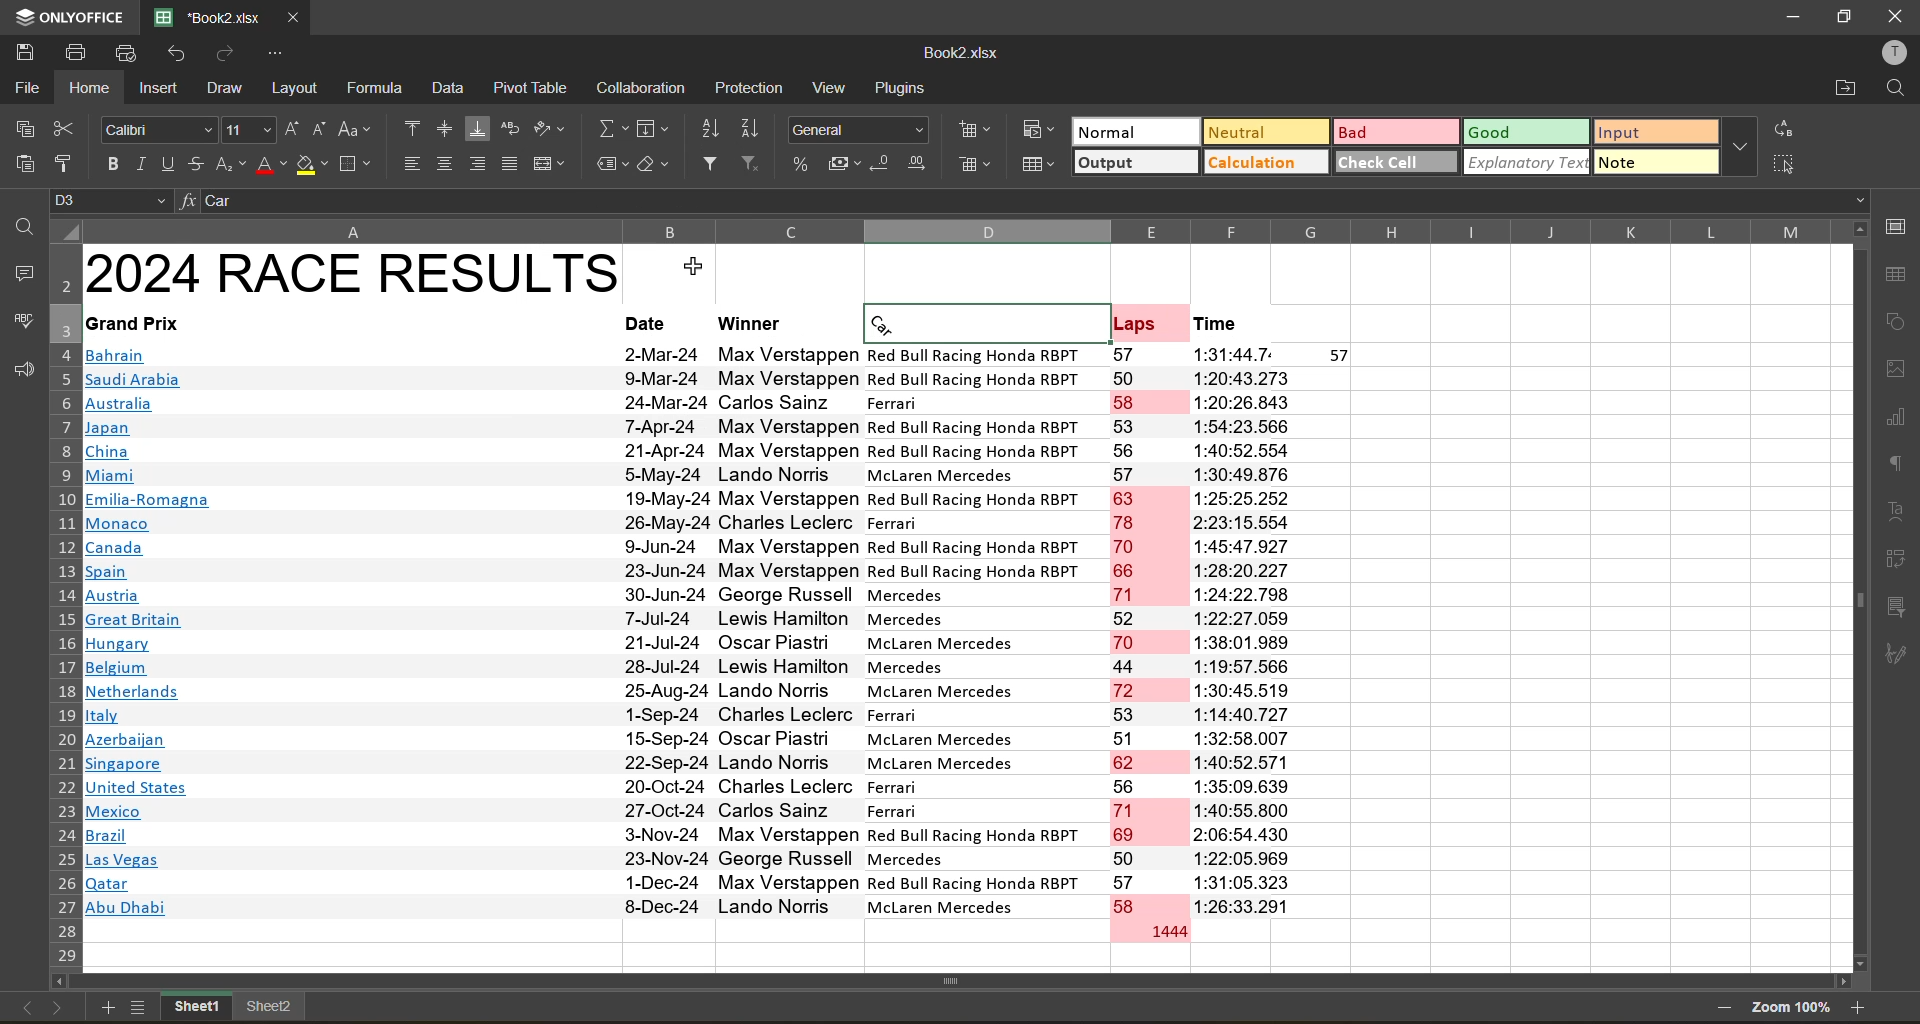 This screenshot has width=1920, height=1024. Describe the element at coordinates (919, 167) in the screenshot. I see `increase decimal` at that location.